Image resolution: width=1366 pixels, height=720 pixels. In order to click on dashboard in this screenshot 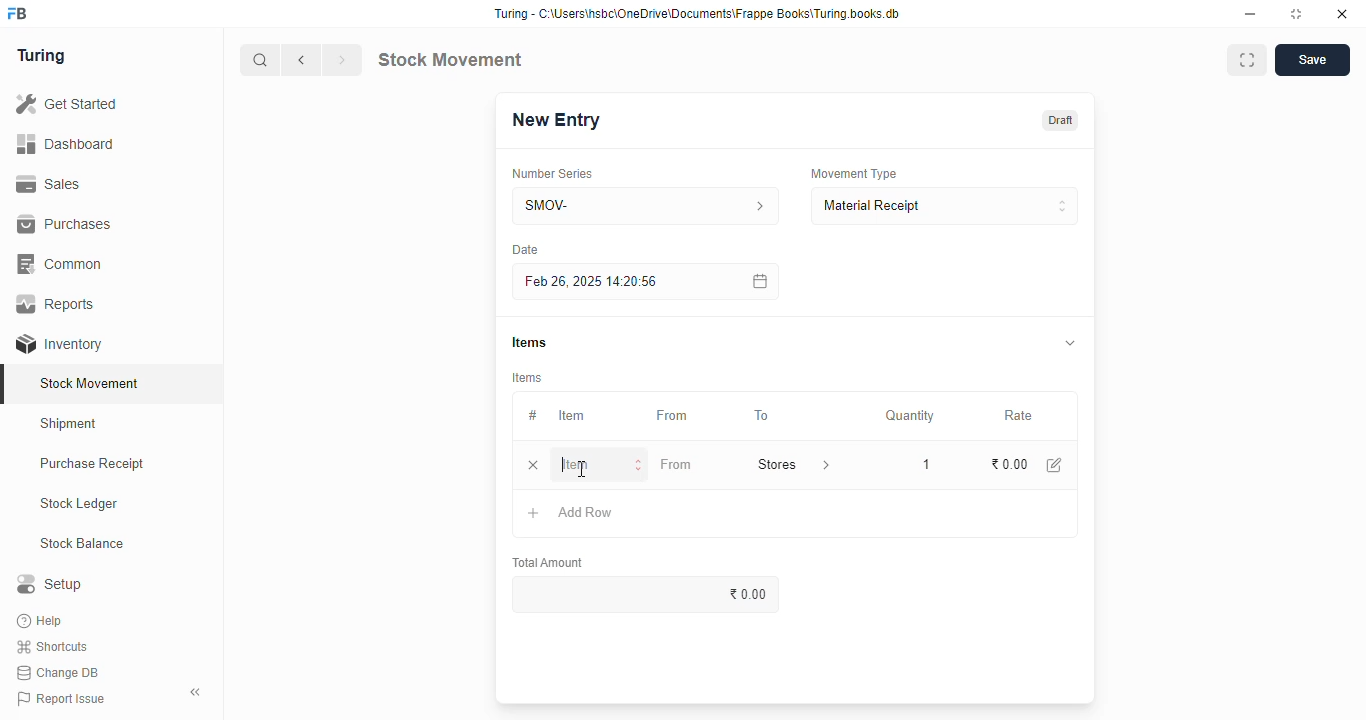, I will do `click(65, 145)`.